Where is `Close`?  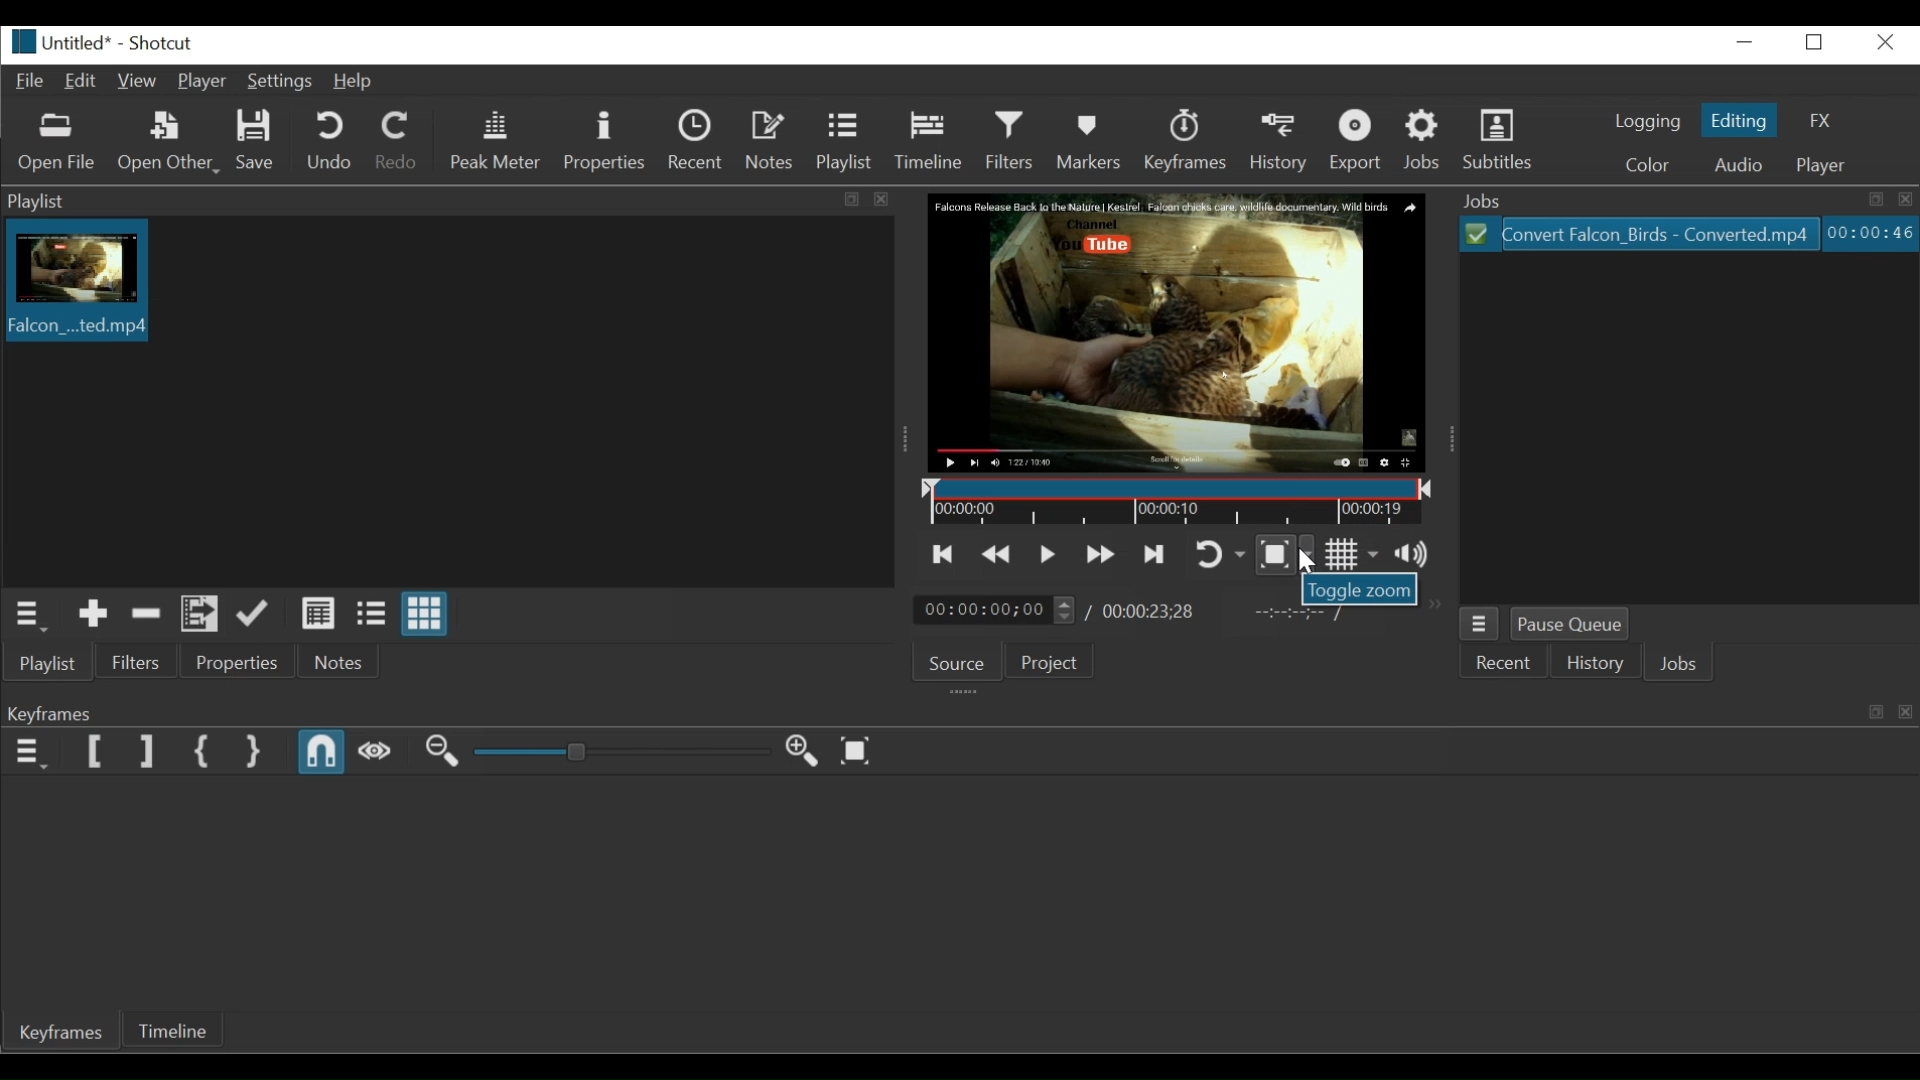 Close is located at coordinates (1885, 42).